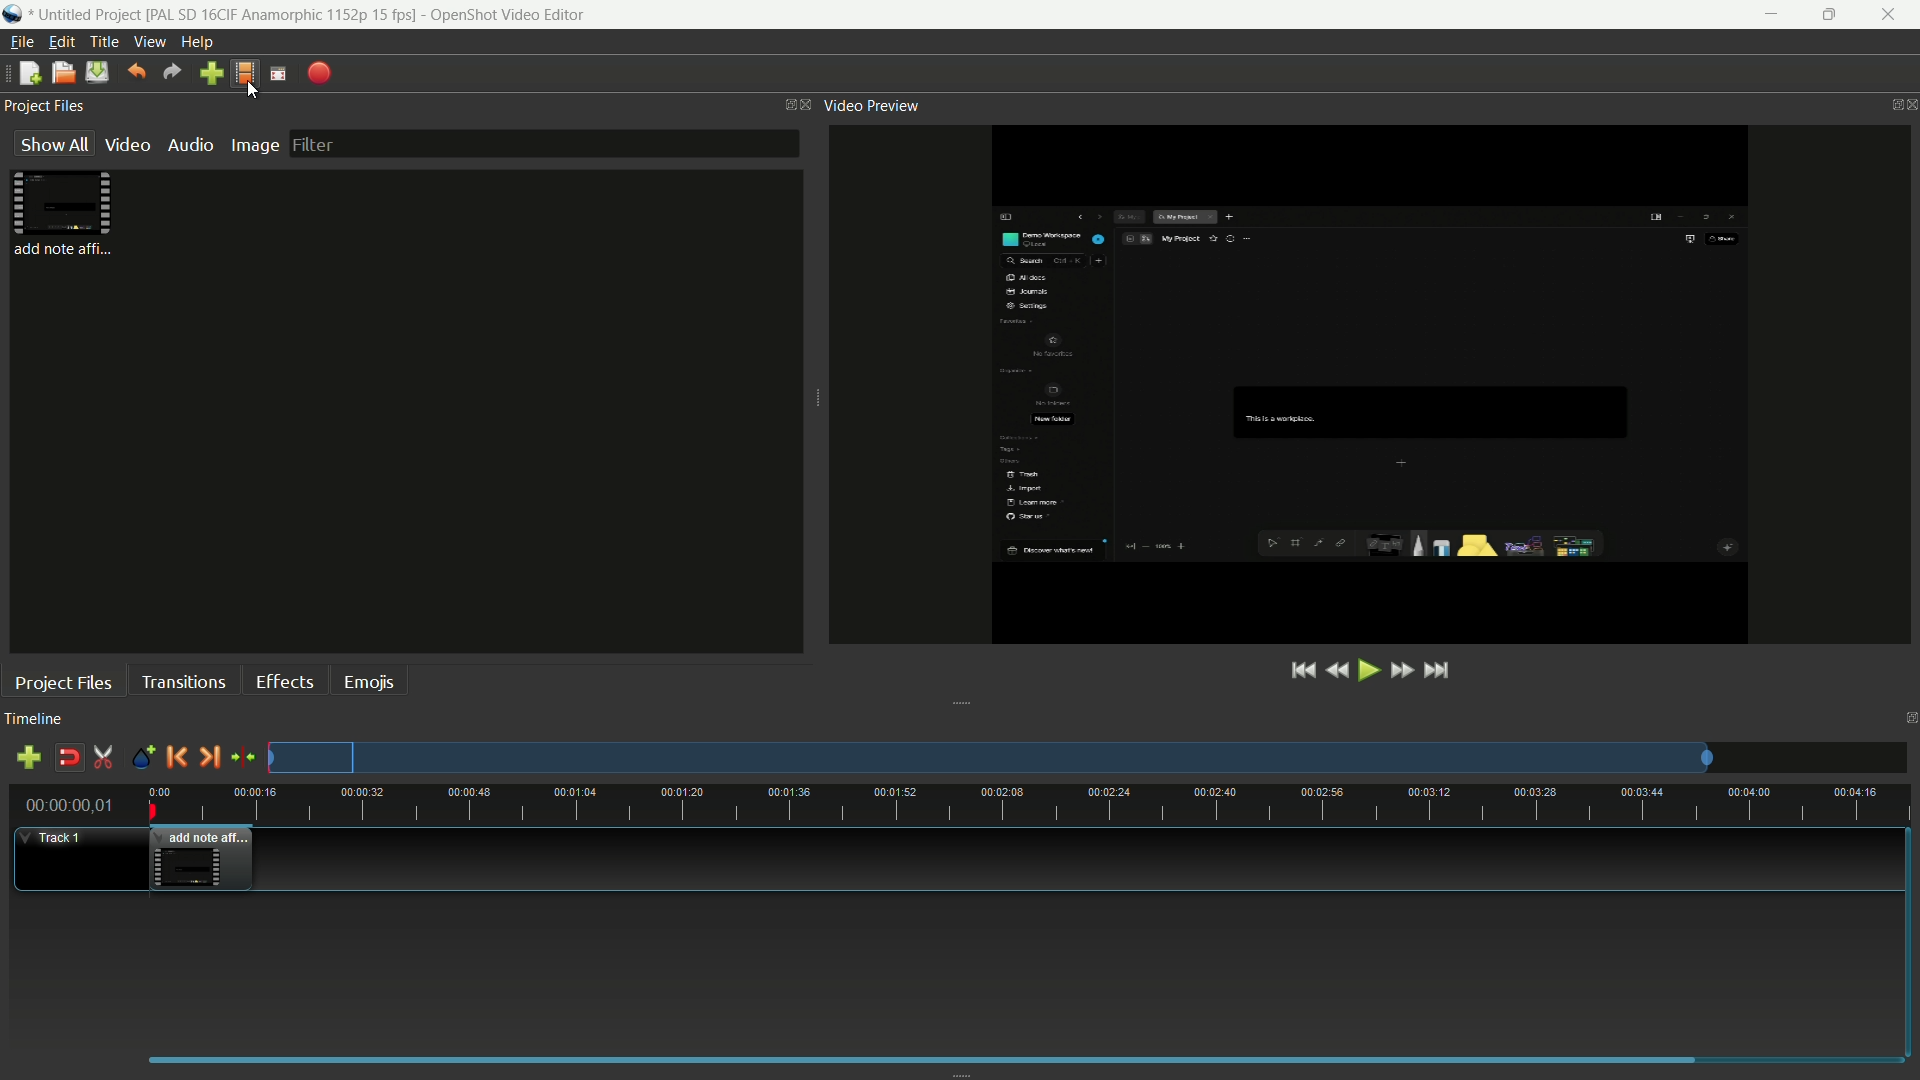  I want to click on edit menu, so click(57, 41).